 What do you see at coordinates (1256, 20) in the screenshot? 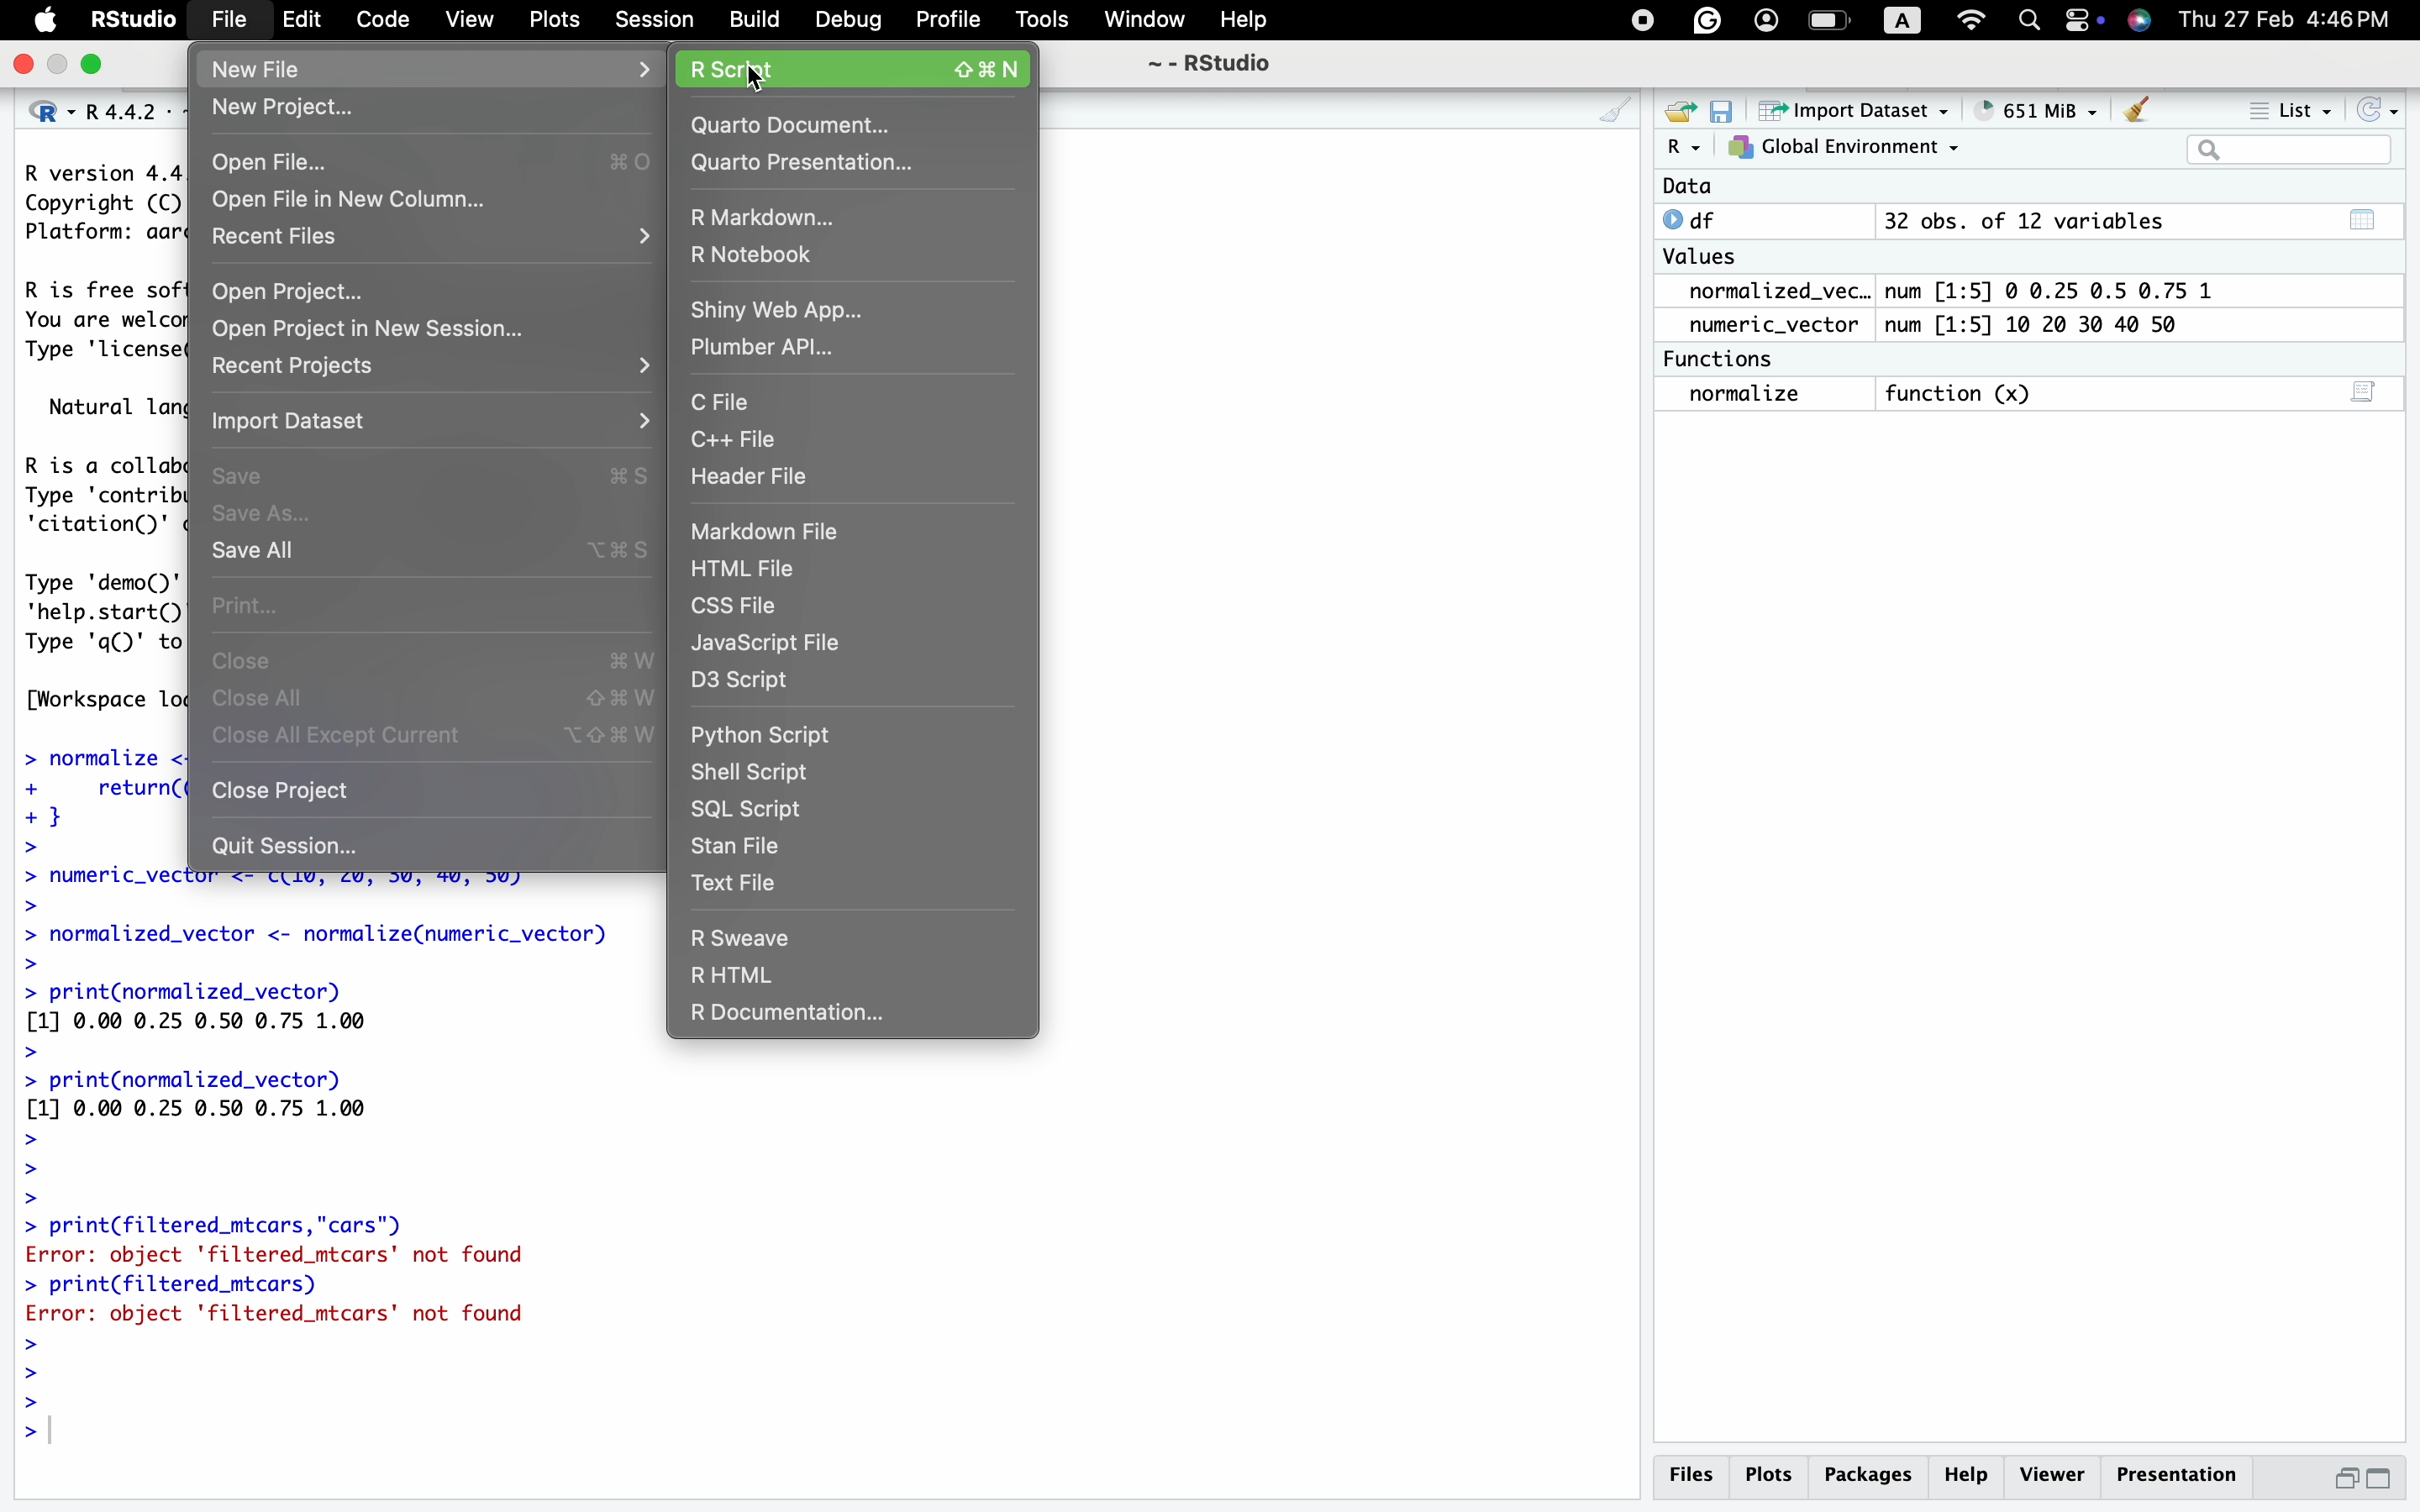
I see `Help` at bounding box center [1256, 20].